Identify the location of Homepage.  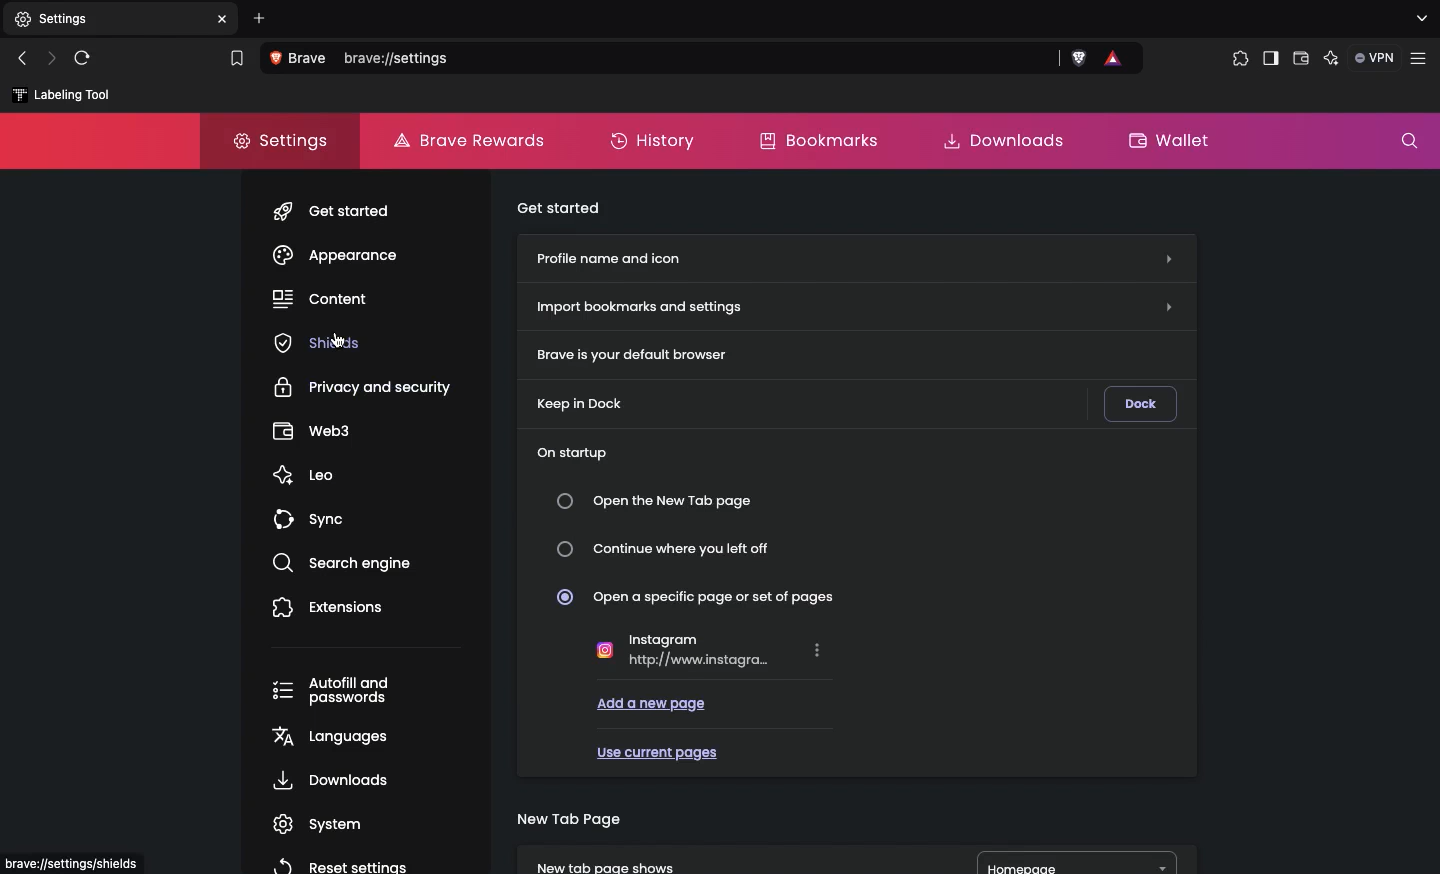
(1078, 862).